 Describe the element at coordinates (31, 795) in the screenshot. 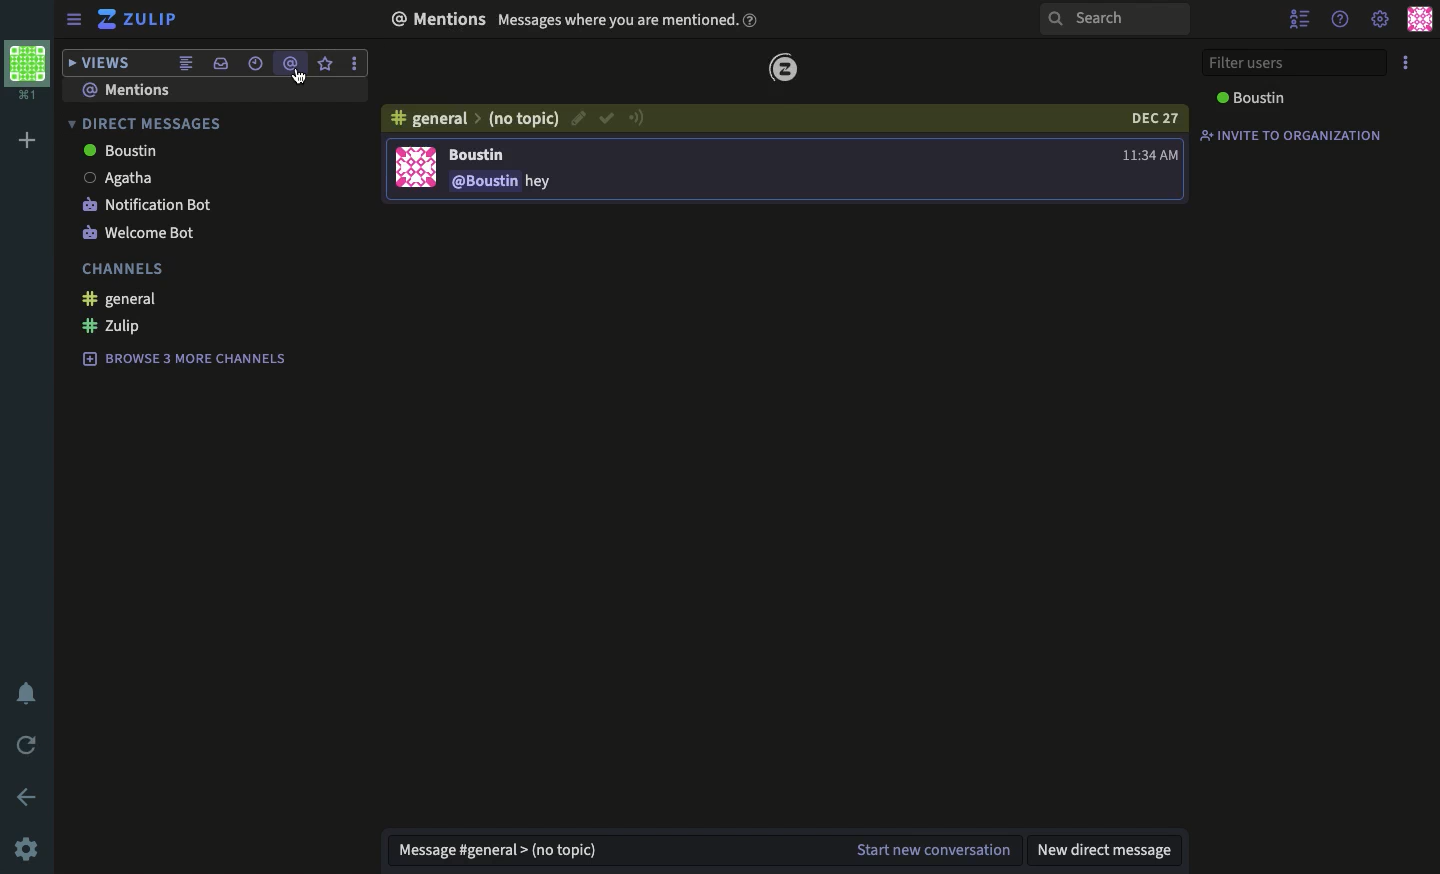

I see `back` at that location.